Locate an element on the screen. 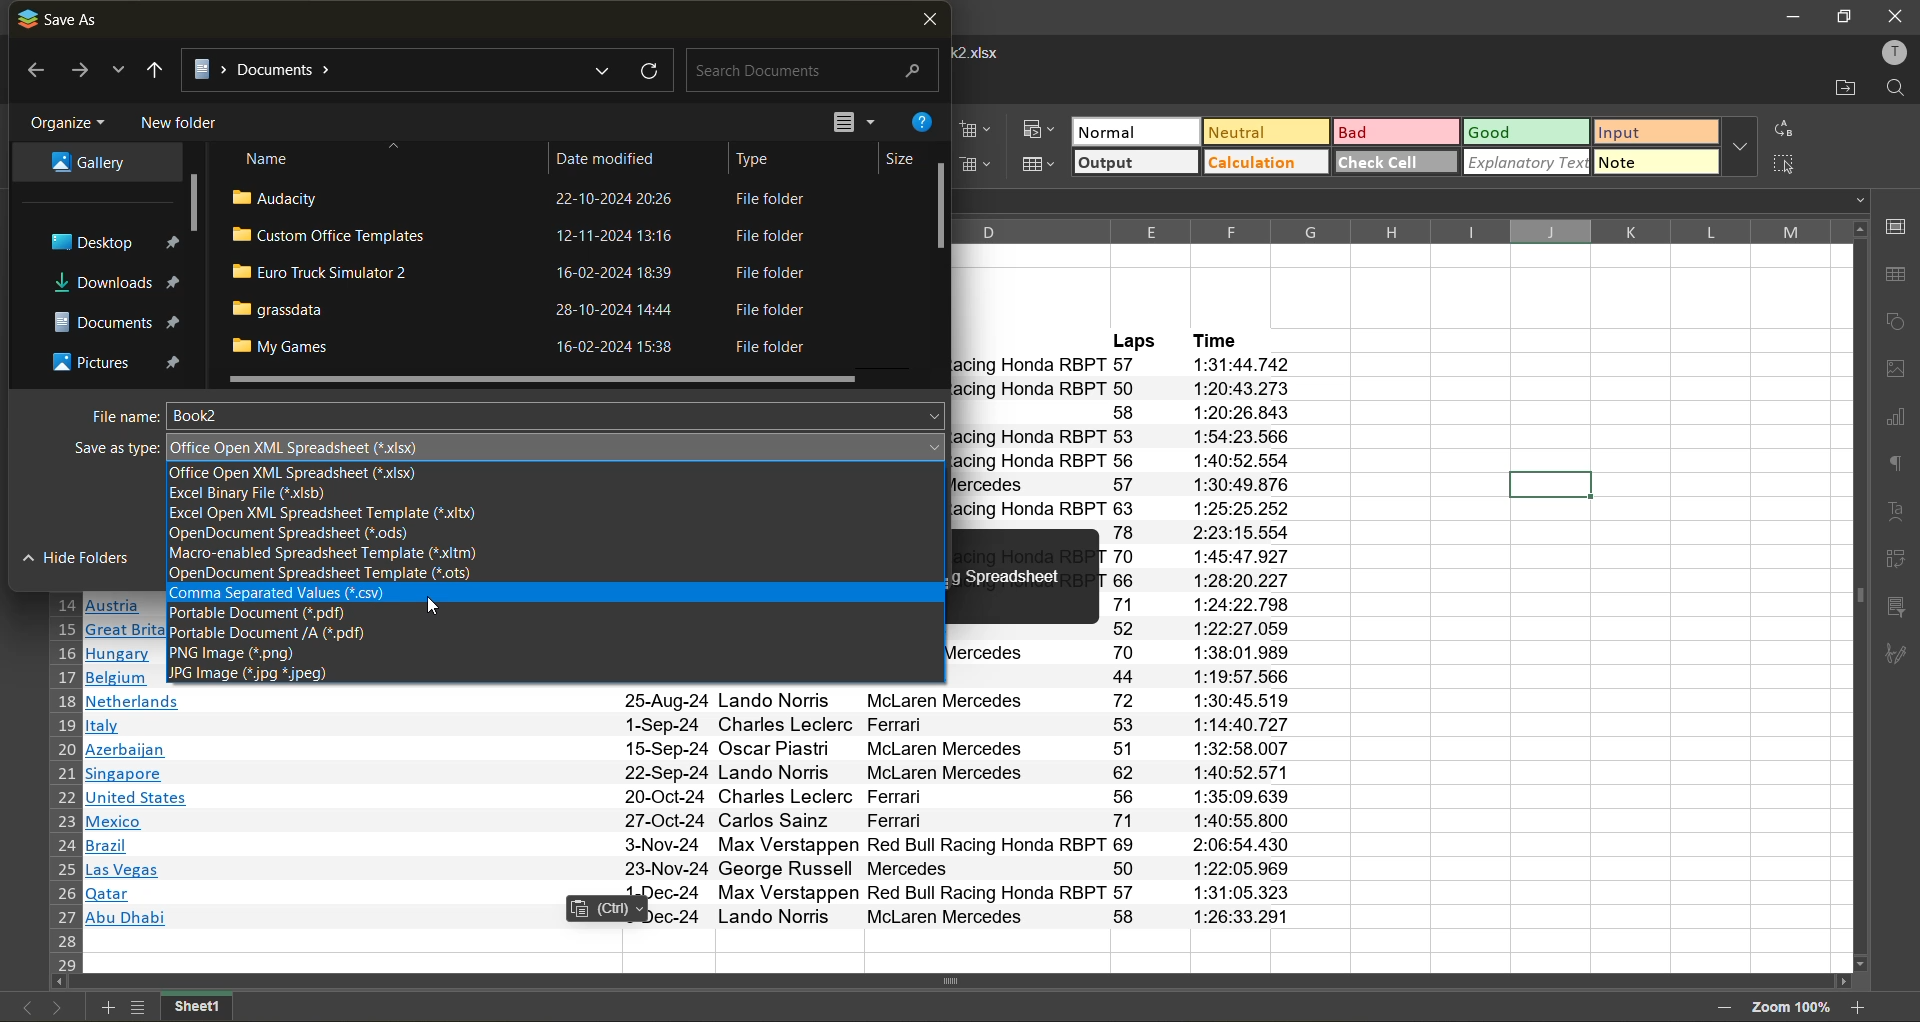  minimize is located at coordinates (1792, 18).